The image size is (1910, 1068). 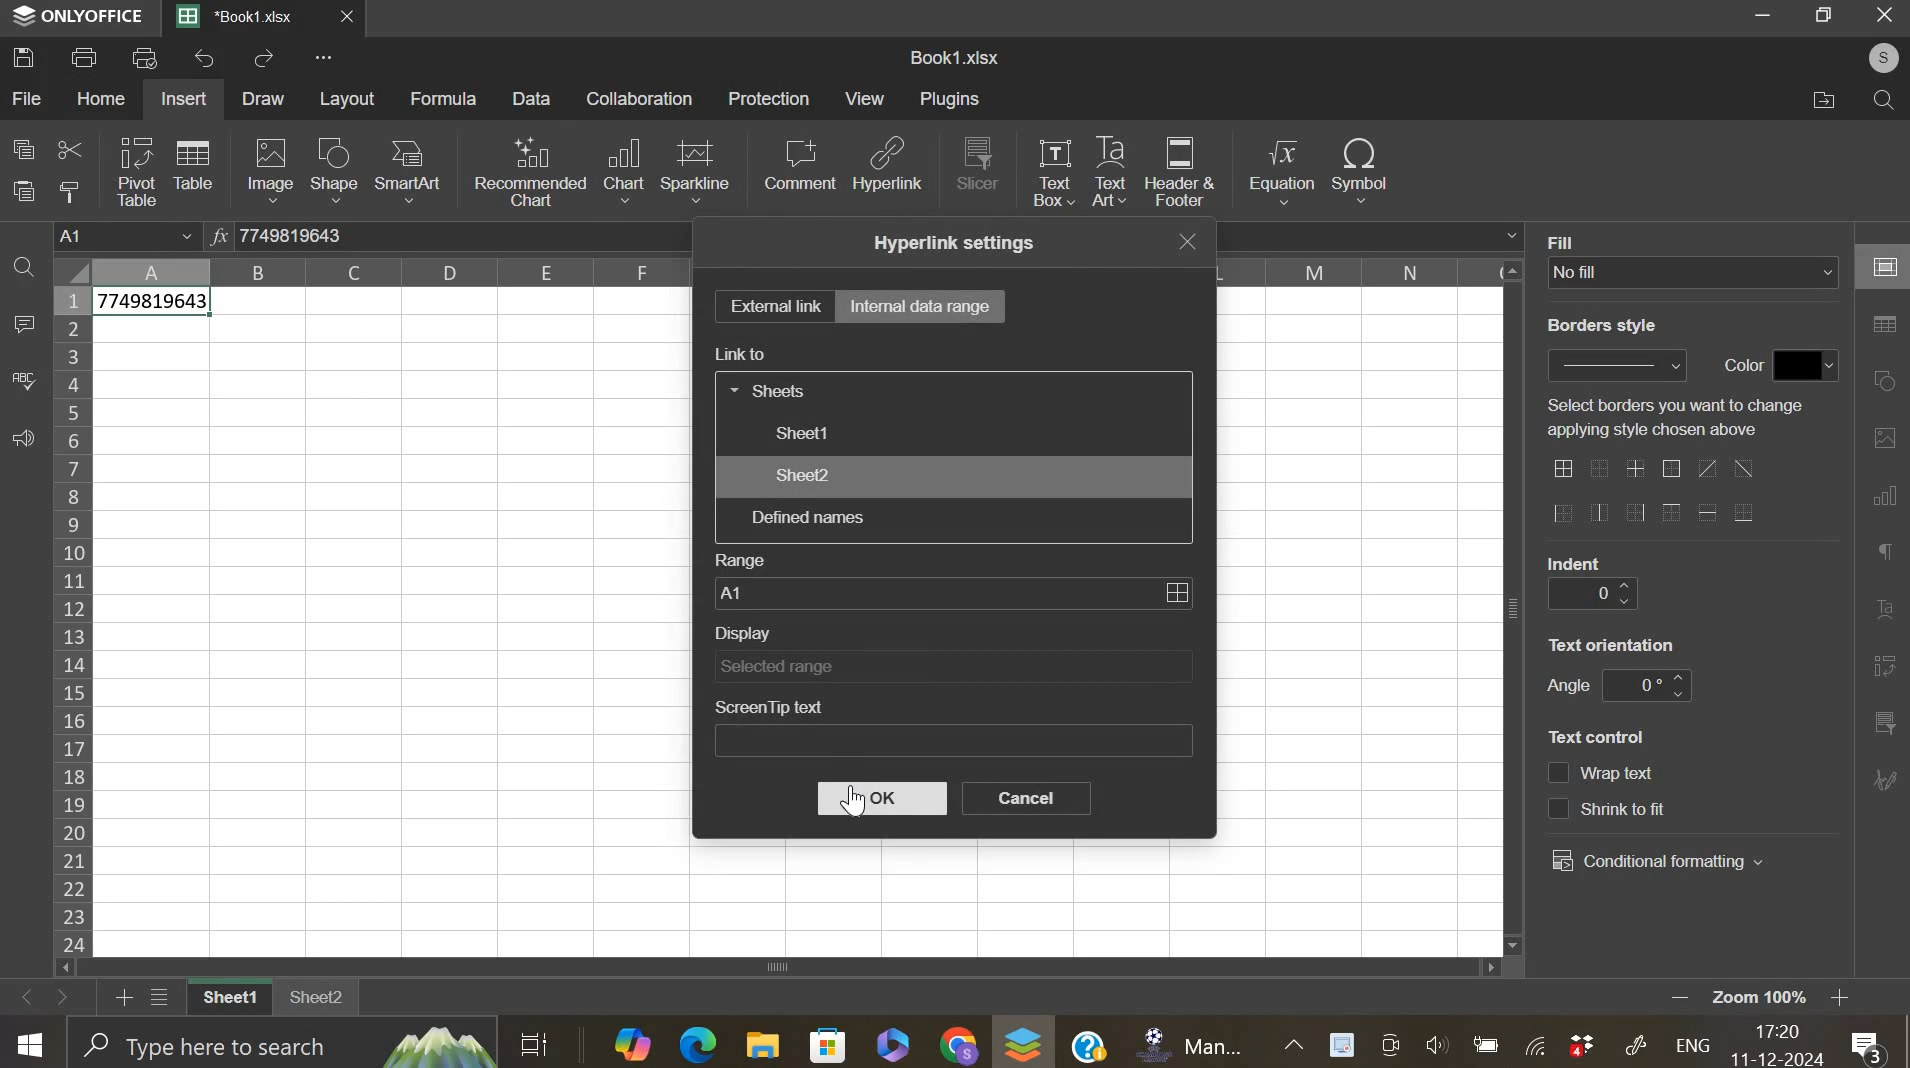 What do you see at coordinates (954, 742) in the screenshot?
I see `screenTip text` at bounding box center [954, 742].